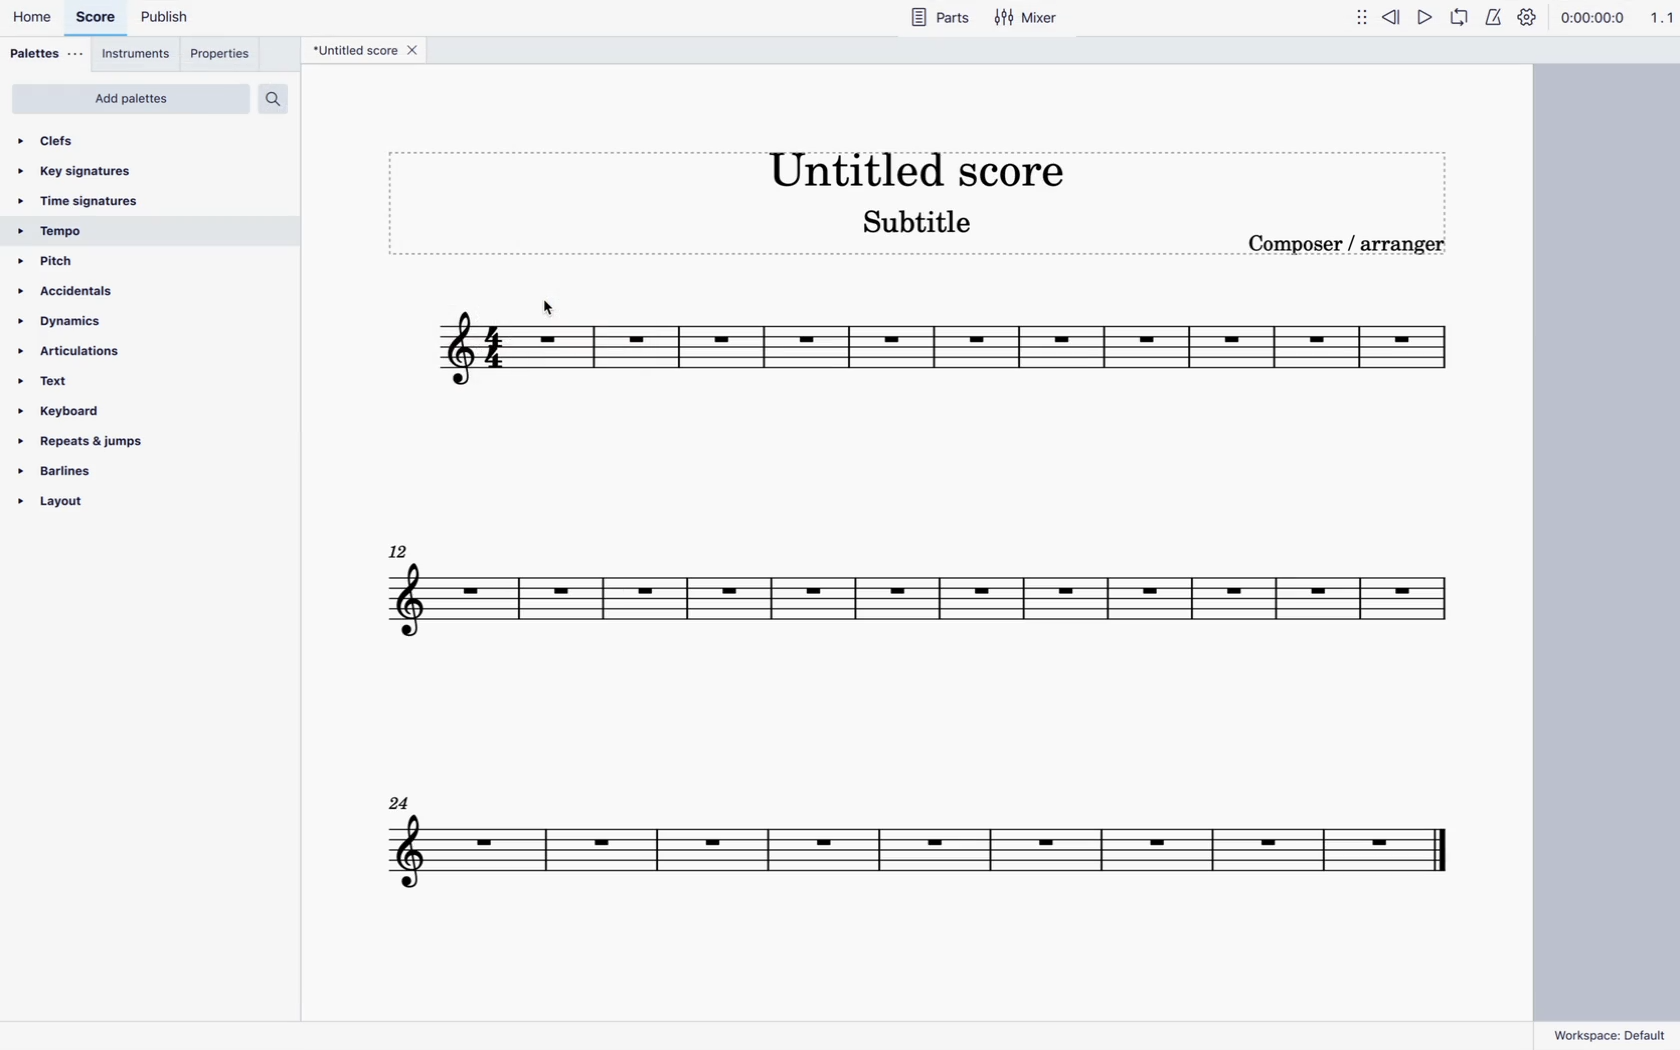  What do you see at coordinates (1526, 17) in the screenshot?
I see `playback settings` at bounding box center [1526, 17].